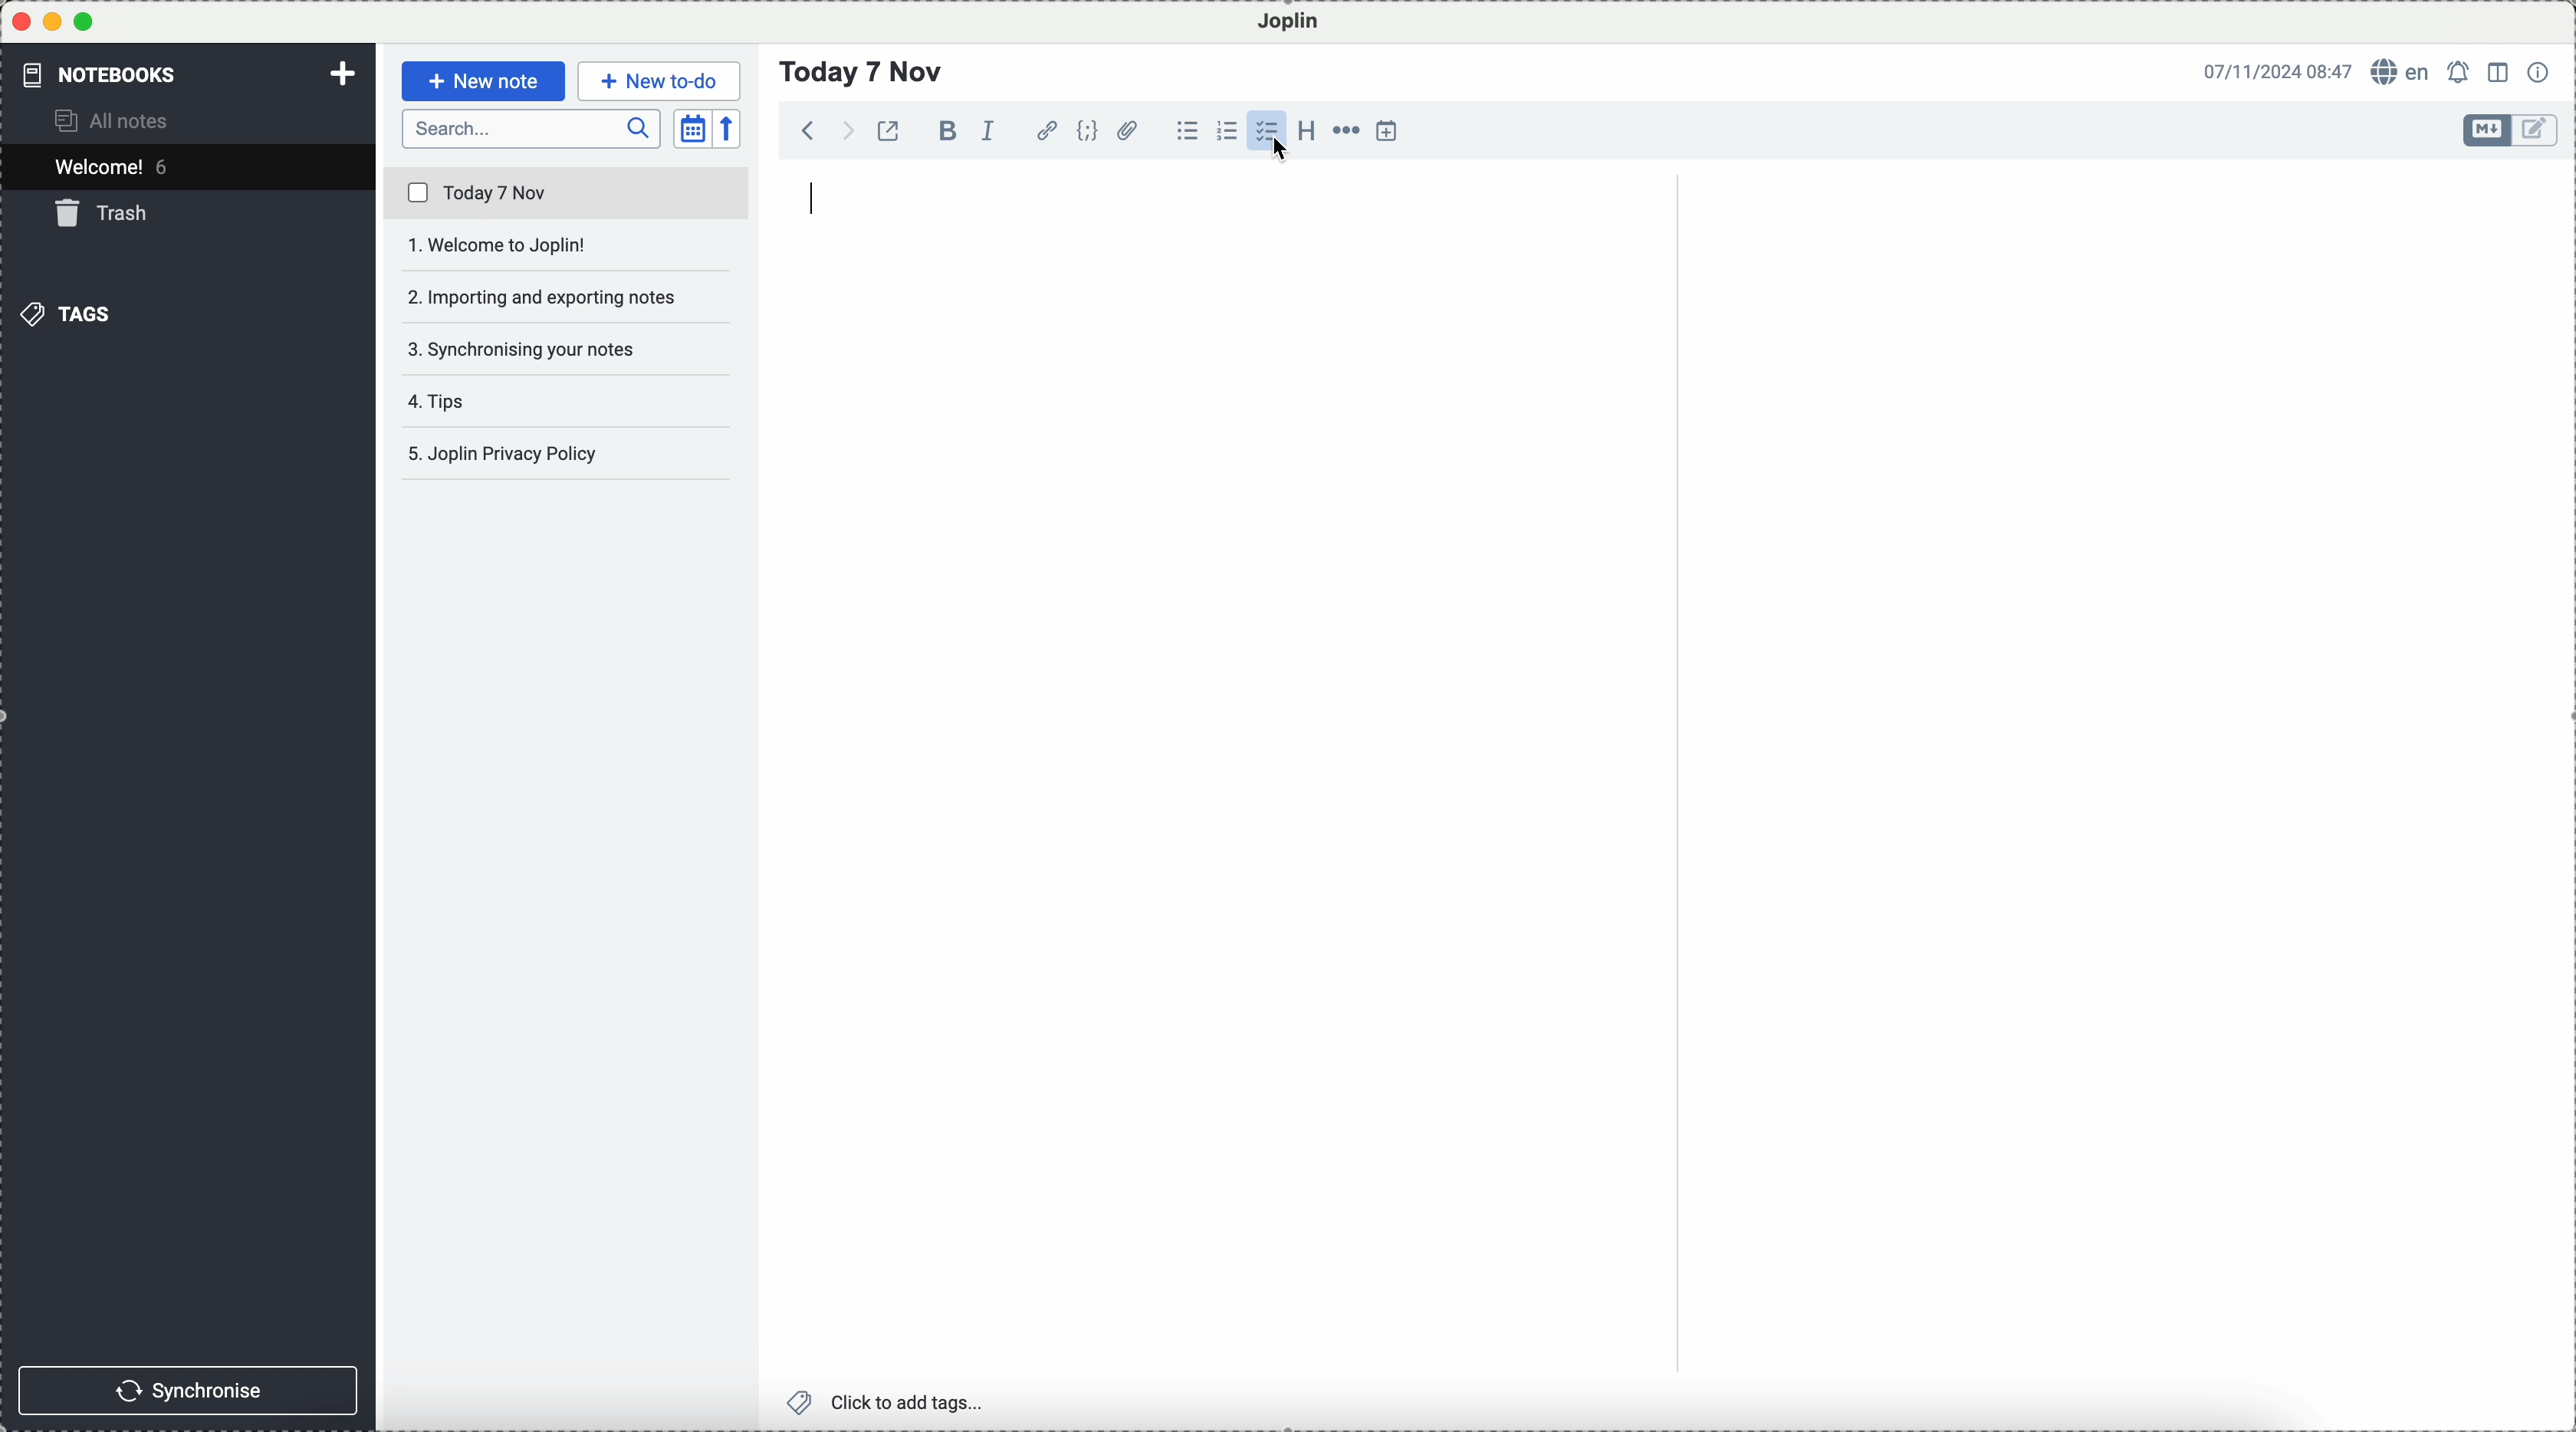 The height and width of the screenshot is (1432, 2576). What do you see at coordinates (558, 453) in the screenshot?
I see `Joplin privacy policy` at bounding box center [558, 453].